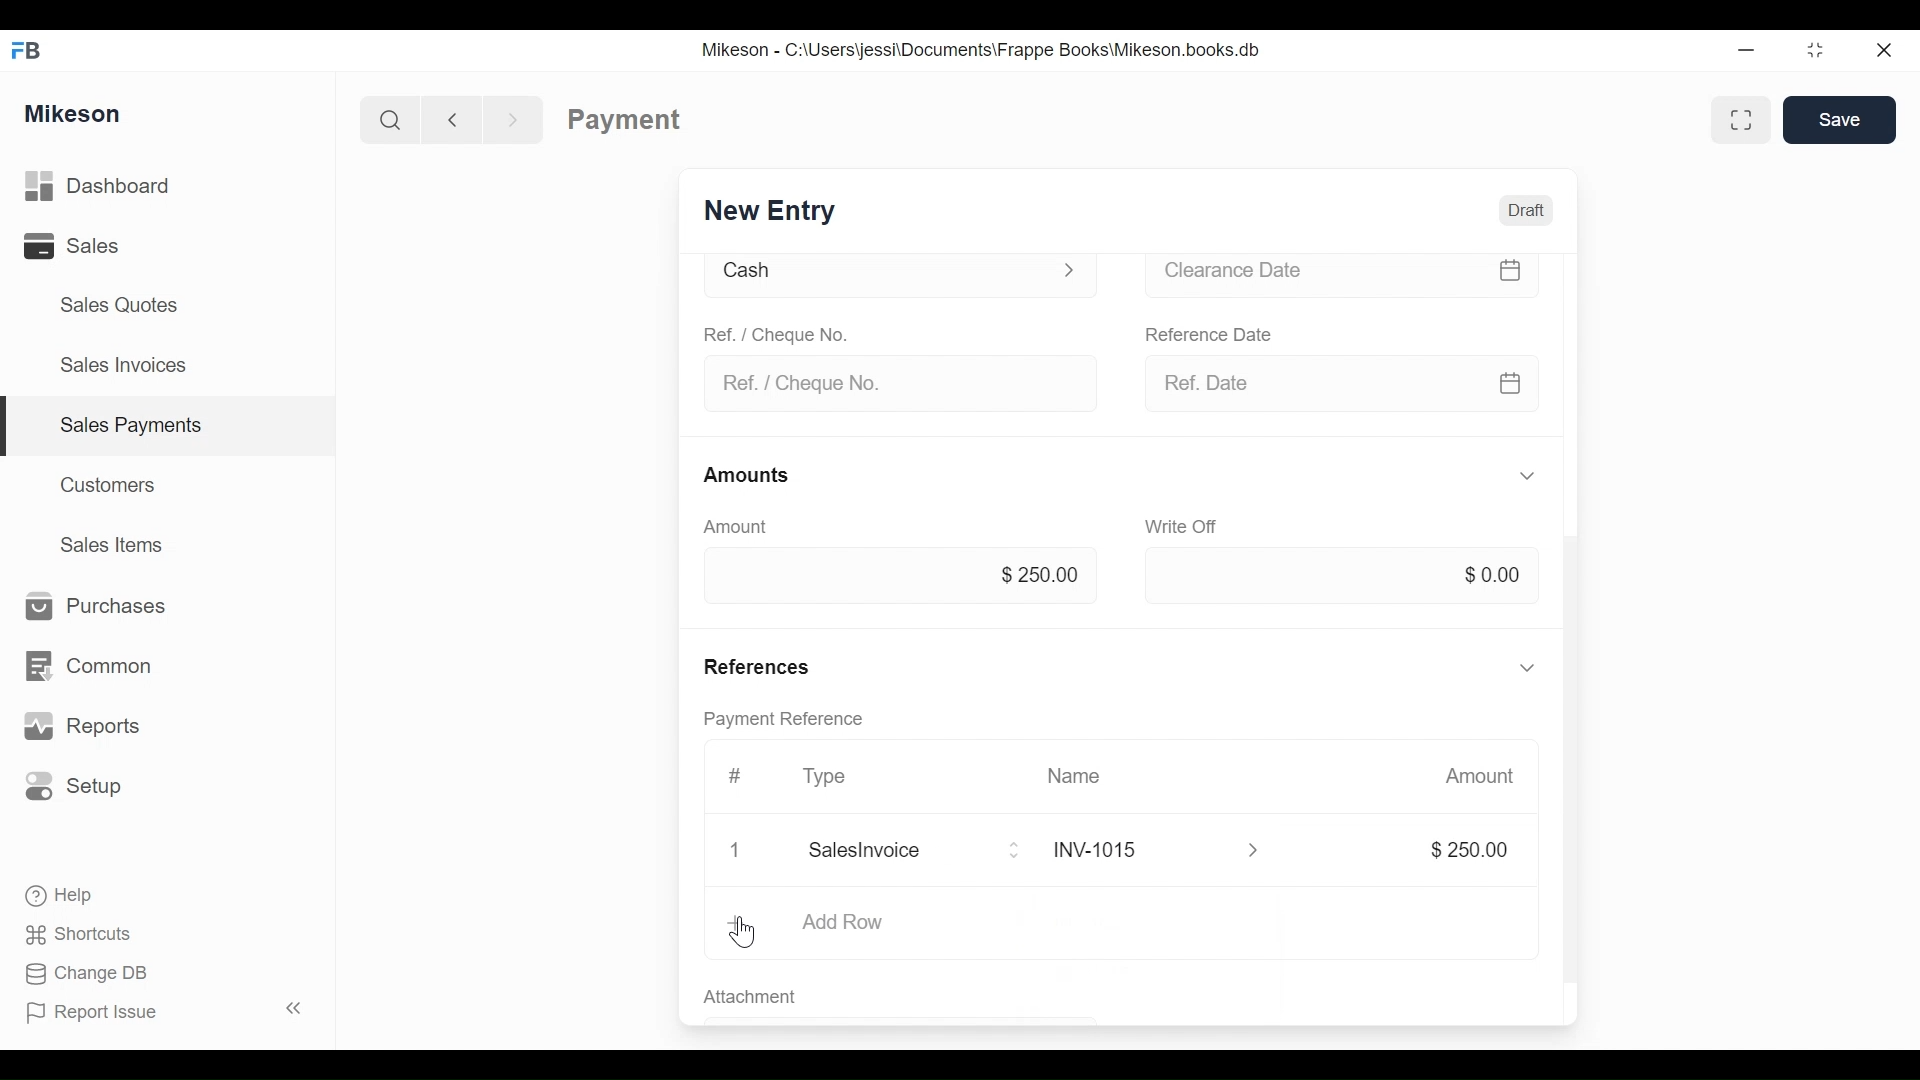  Describe the element at coordinates (298, 1010) in the screenshot. I see `Collapse` at that location.